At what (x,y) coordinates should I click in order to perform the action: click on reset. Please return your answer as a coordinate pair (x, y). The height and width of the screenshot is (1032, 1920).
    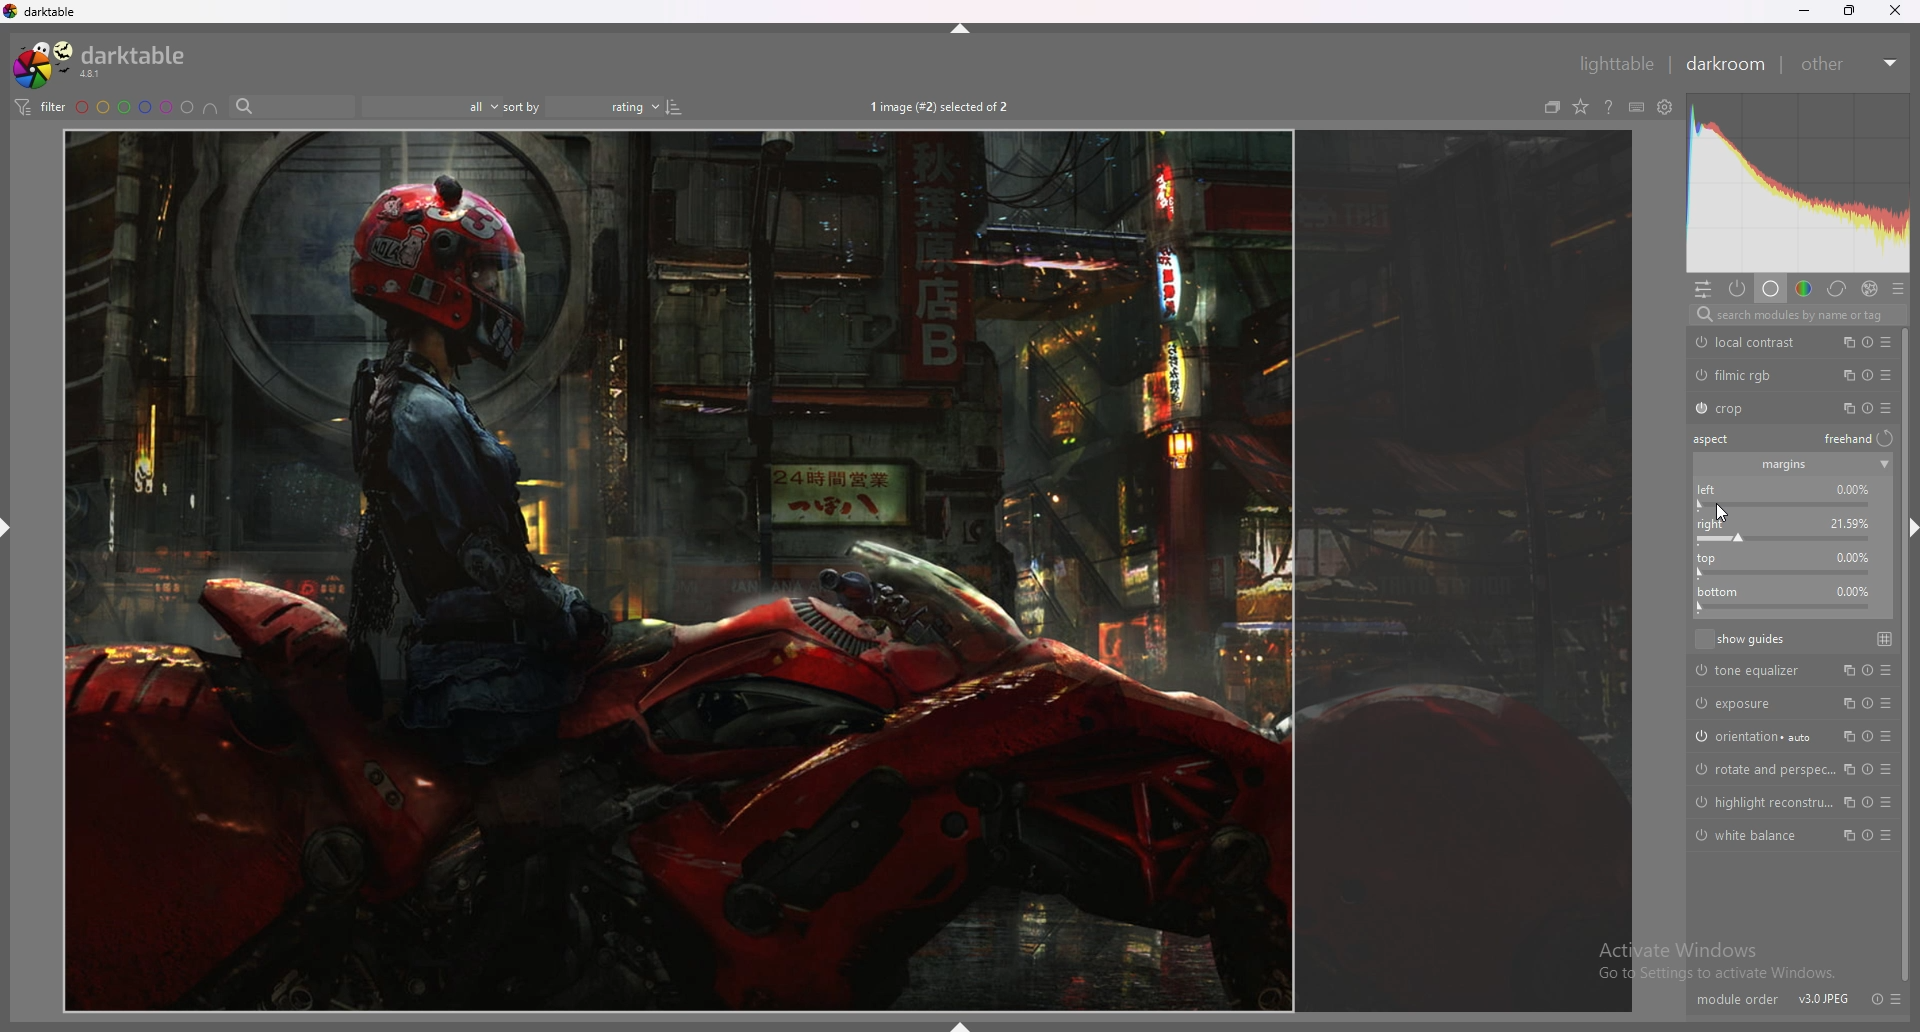
    Looking at the image, I should click on (1869, 342).